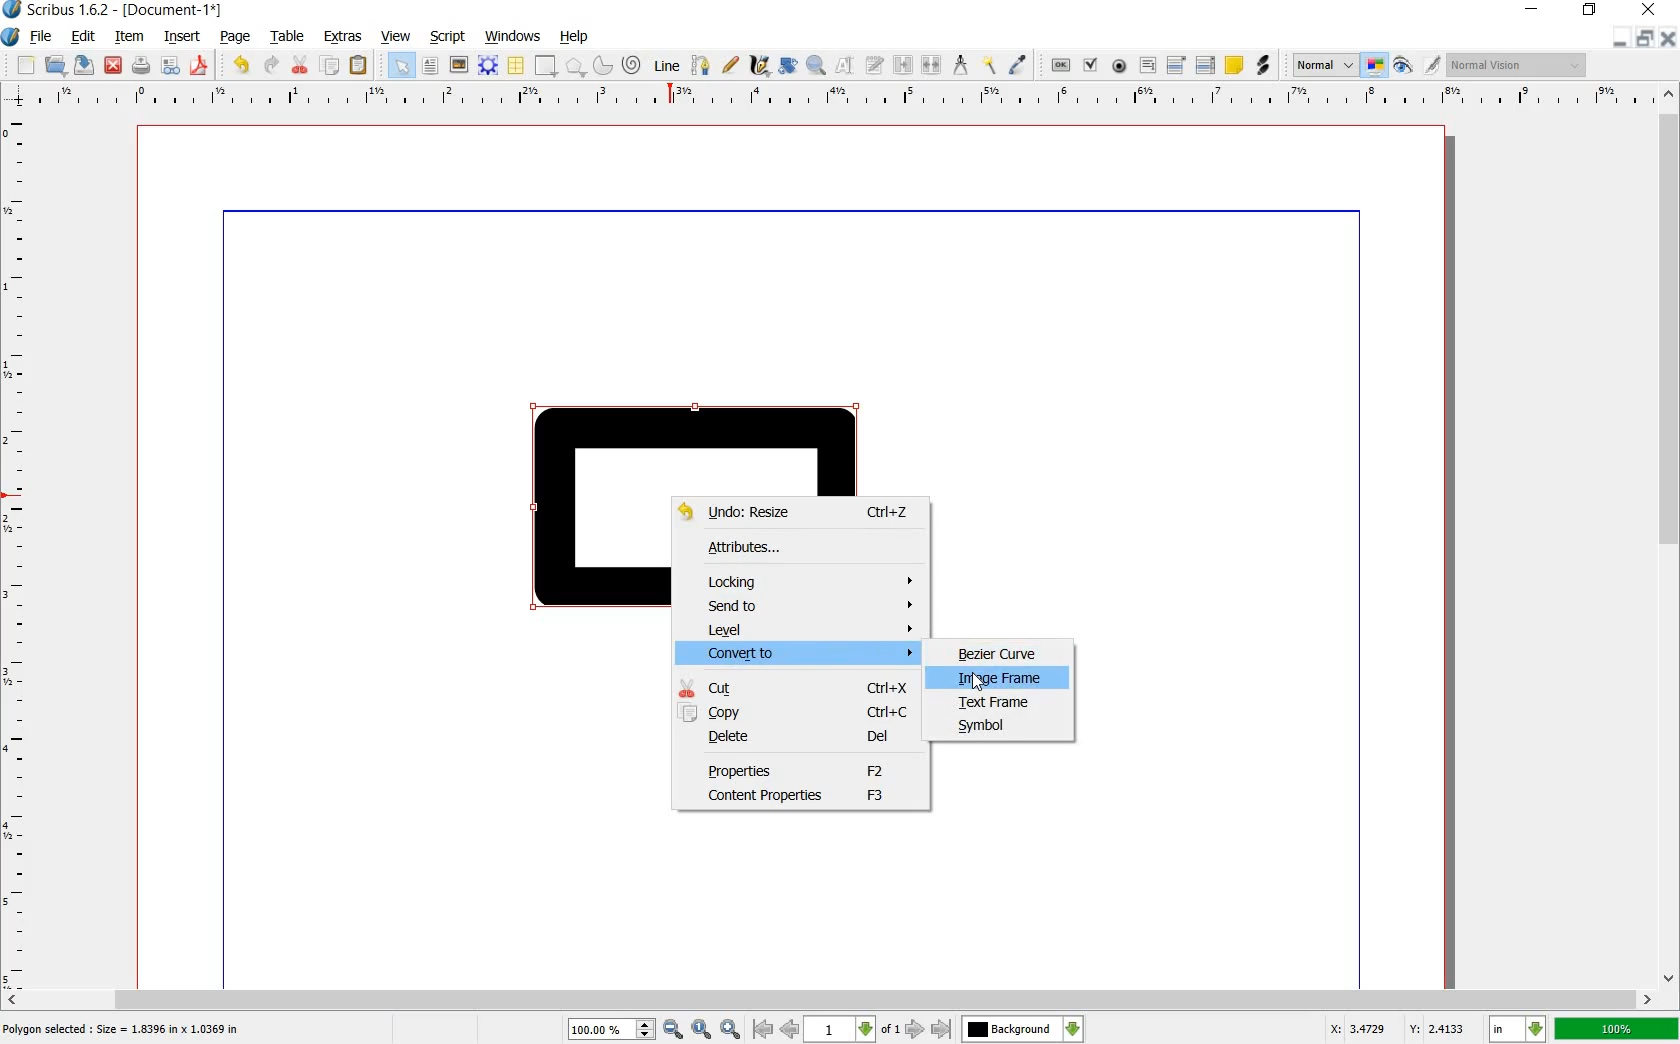 The width and height of the screenshot is (1680, 1044). What do you see at coordinates (703, 1028) in the screenshot?
I see `Zoom to` at bounding box center [703, 1028].